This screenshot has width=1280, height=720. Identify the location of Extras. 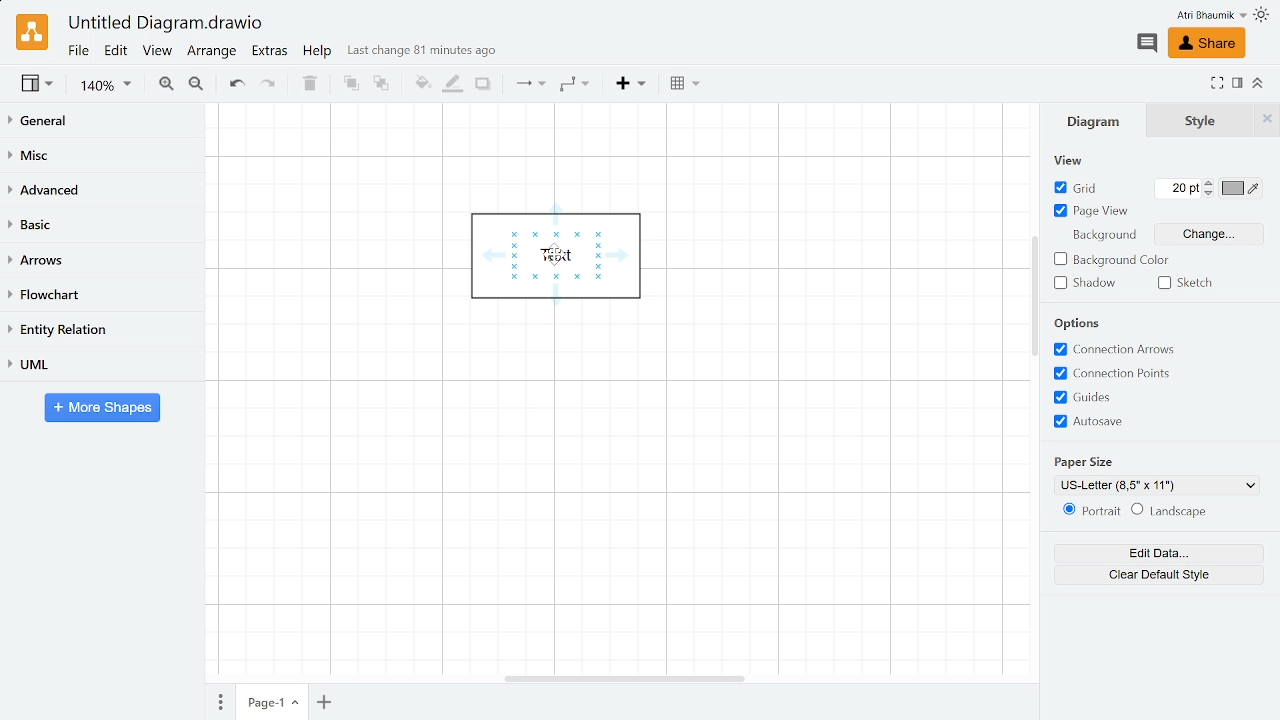
(272, 53).